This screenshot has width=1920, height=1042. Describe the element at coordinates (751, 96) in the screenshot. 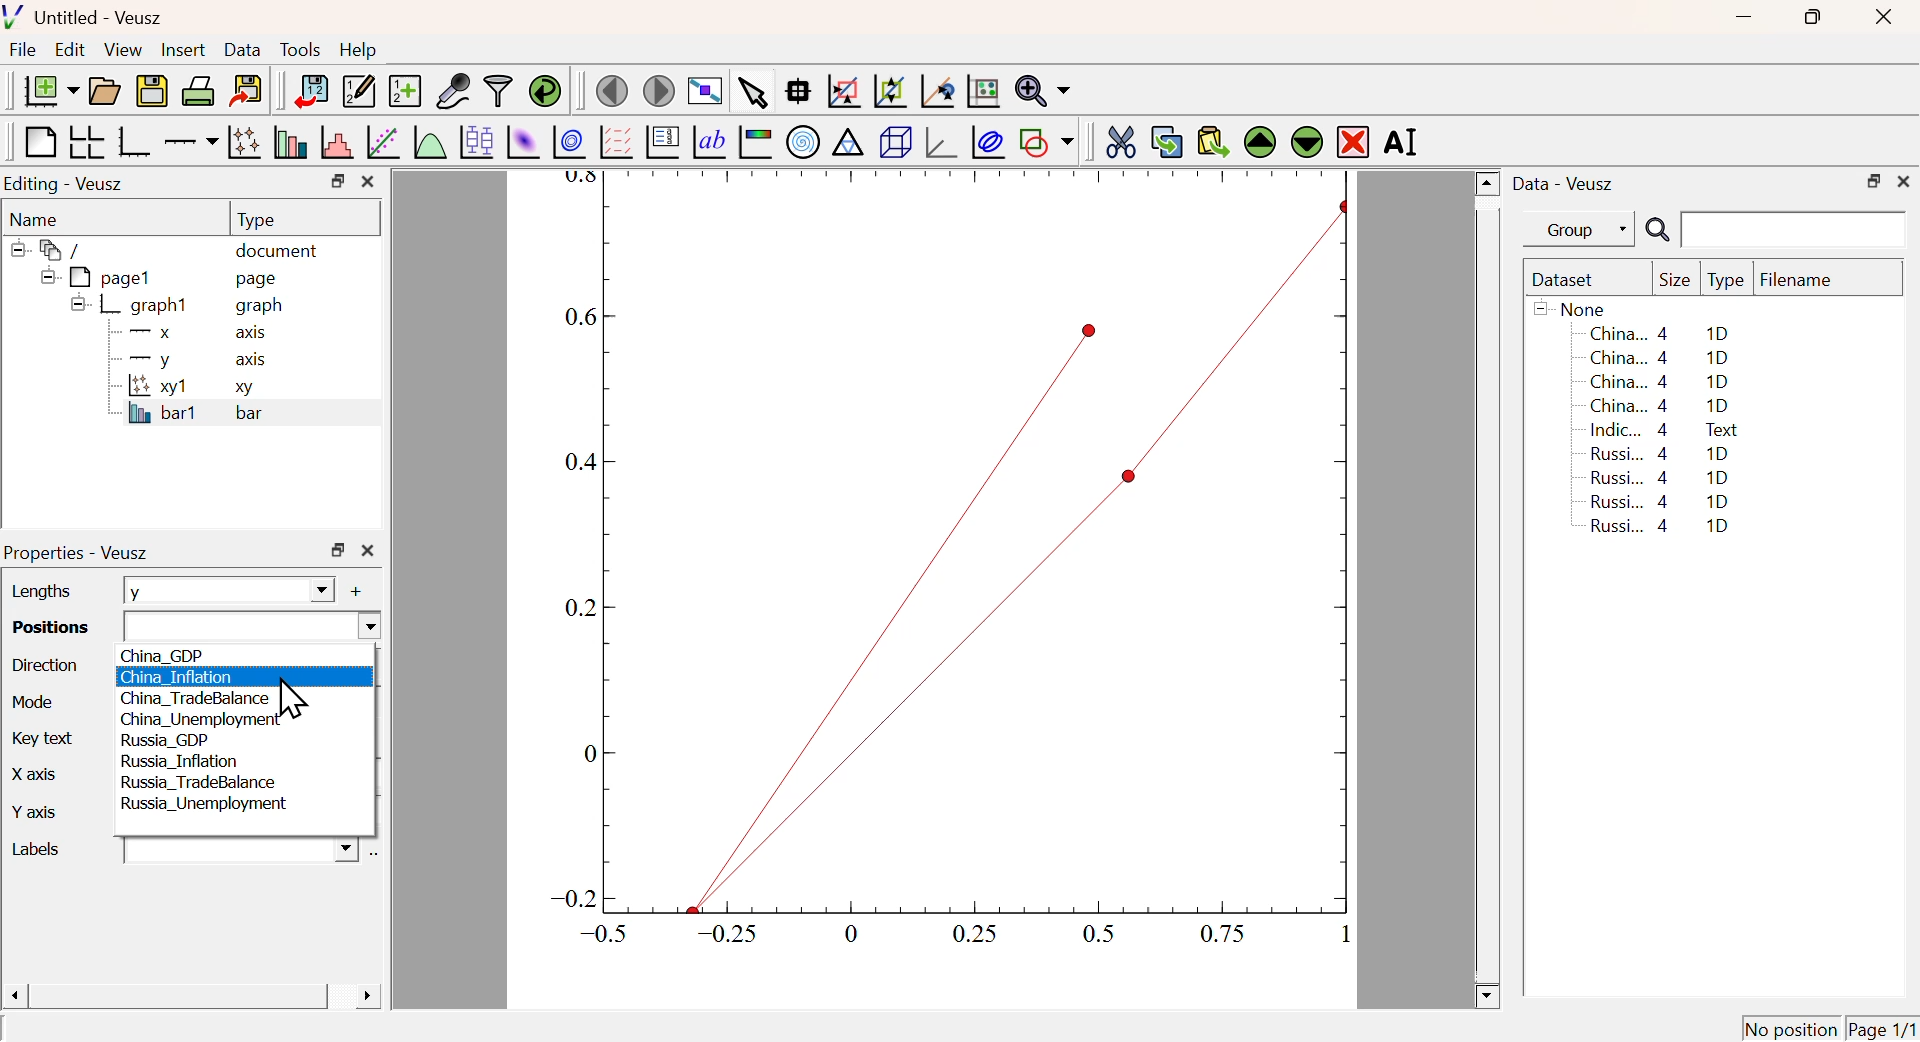

I see `Select items from graph or scroll` at that location.